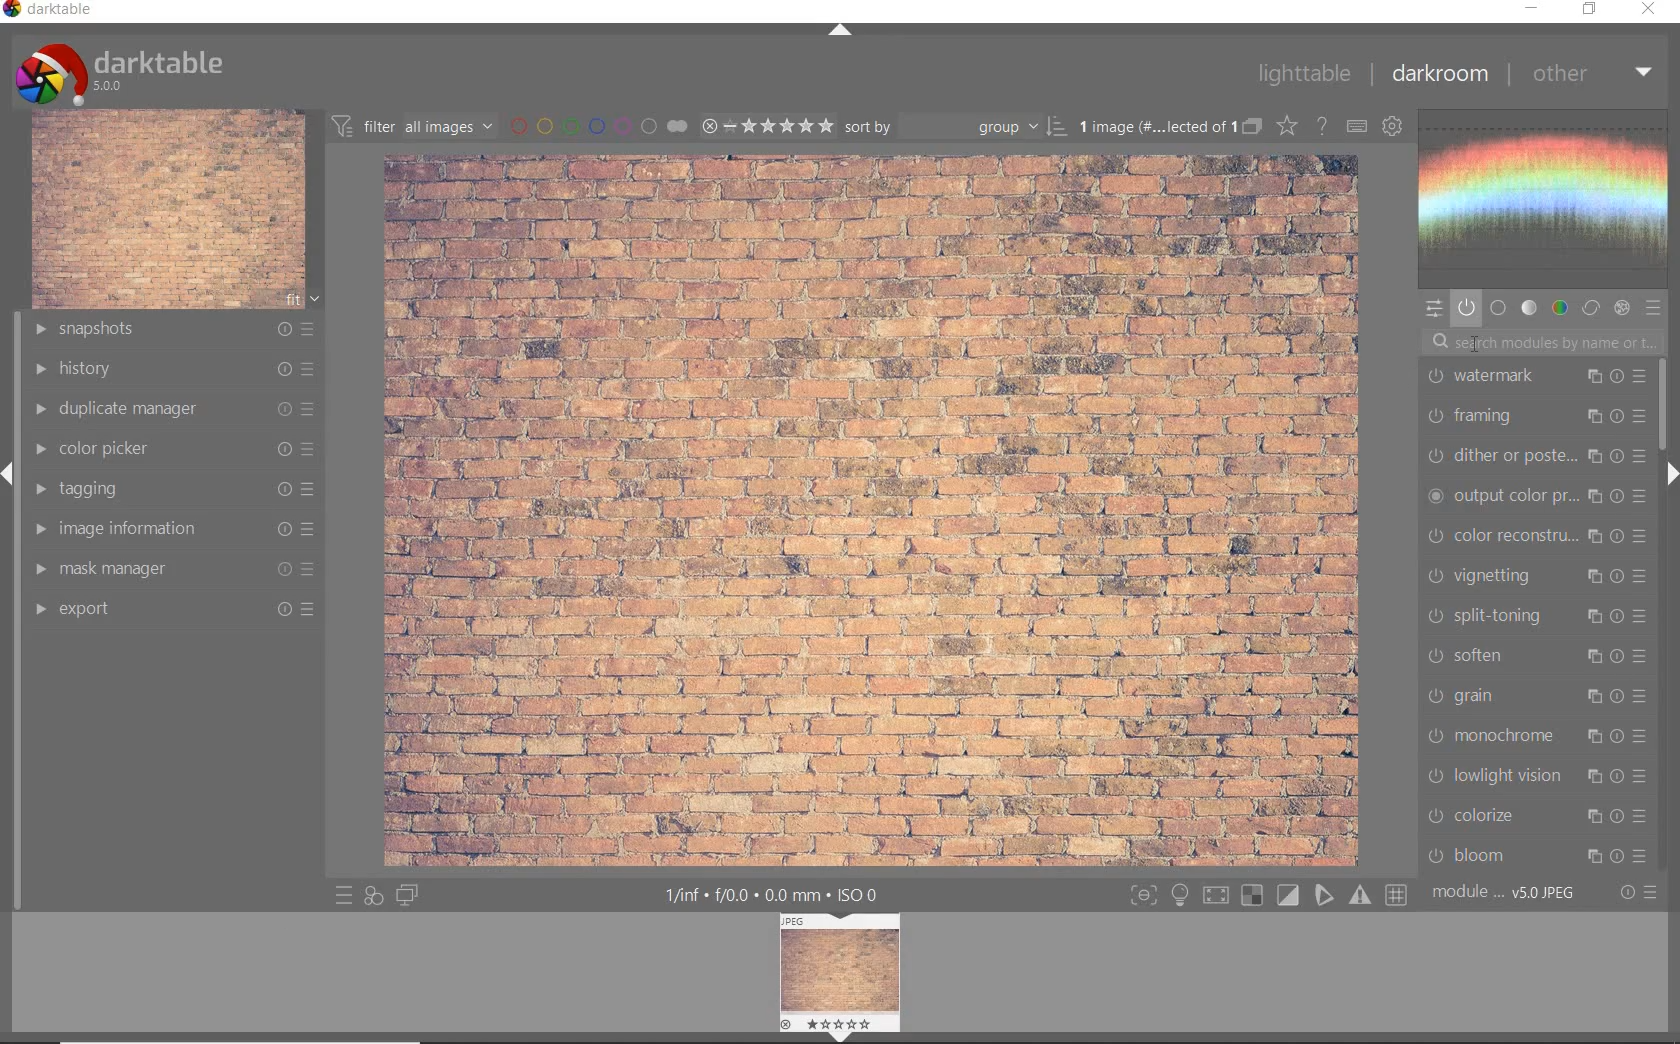 The image size is (1680, 1044). I want to click on watermark, so click(1535, 377).